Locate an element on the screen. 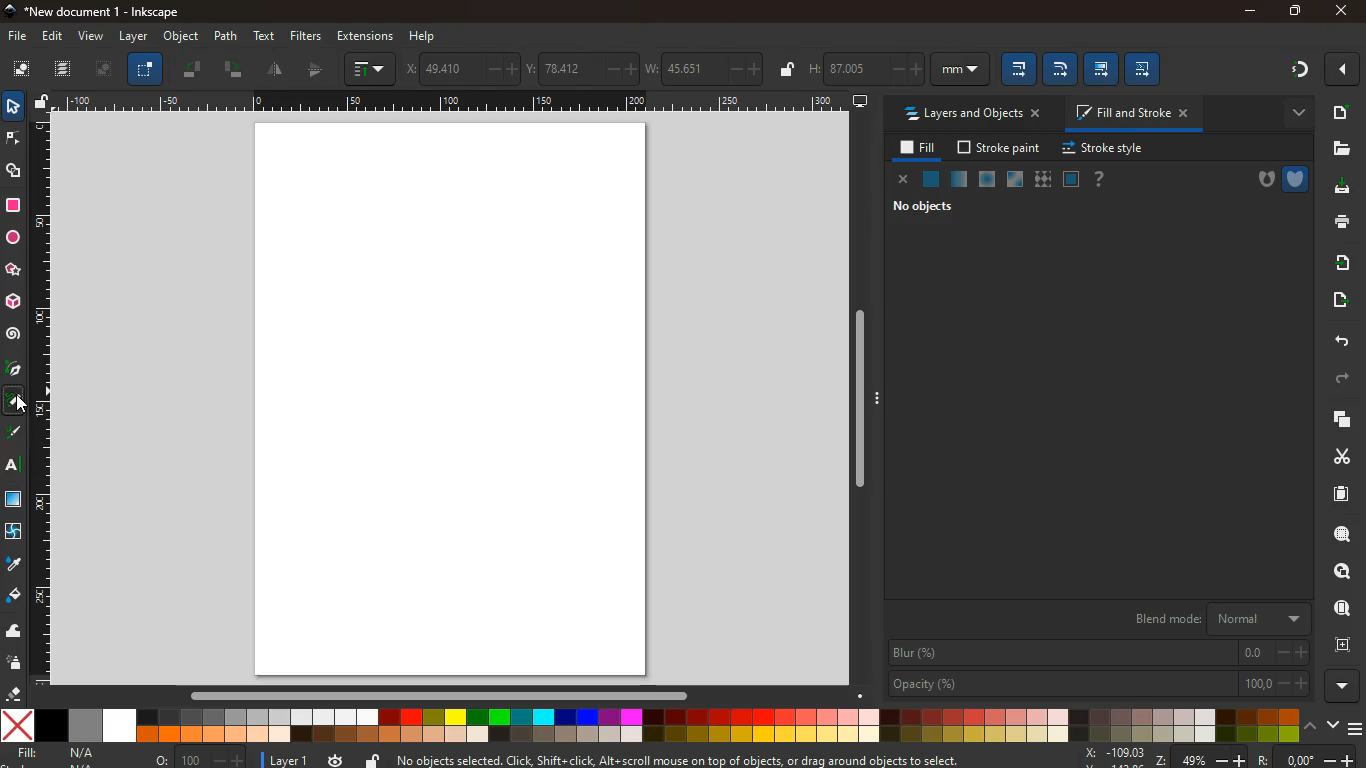  fill: N/A is located at coordinates (57, 753).